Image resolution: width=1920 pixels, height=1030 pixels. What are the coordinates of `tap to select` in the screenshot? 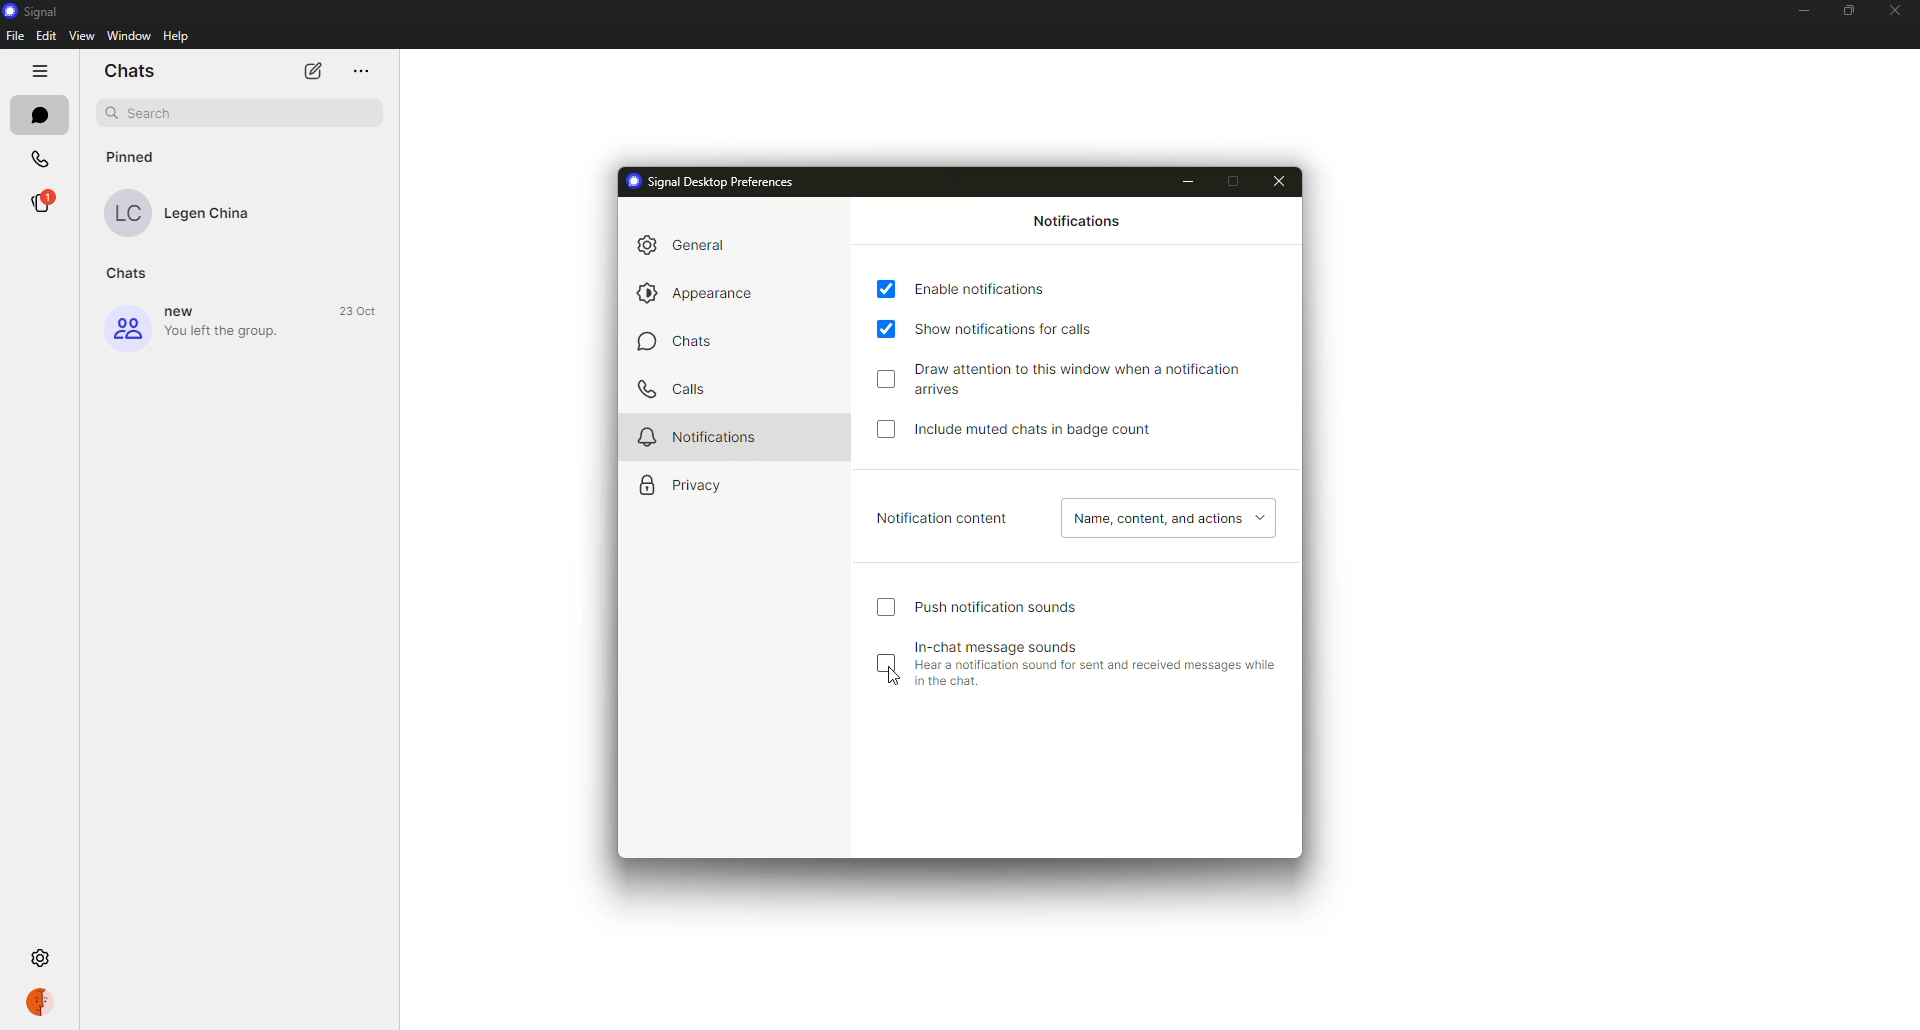 It's located at (885, 378).